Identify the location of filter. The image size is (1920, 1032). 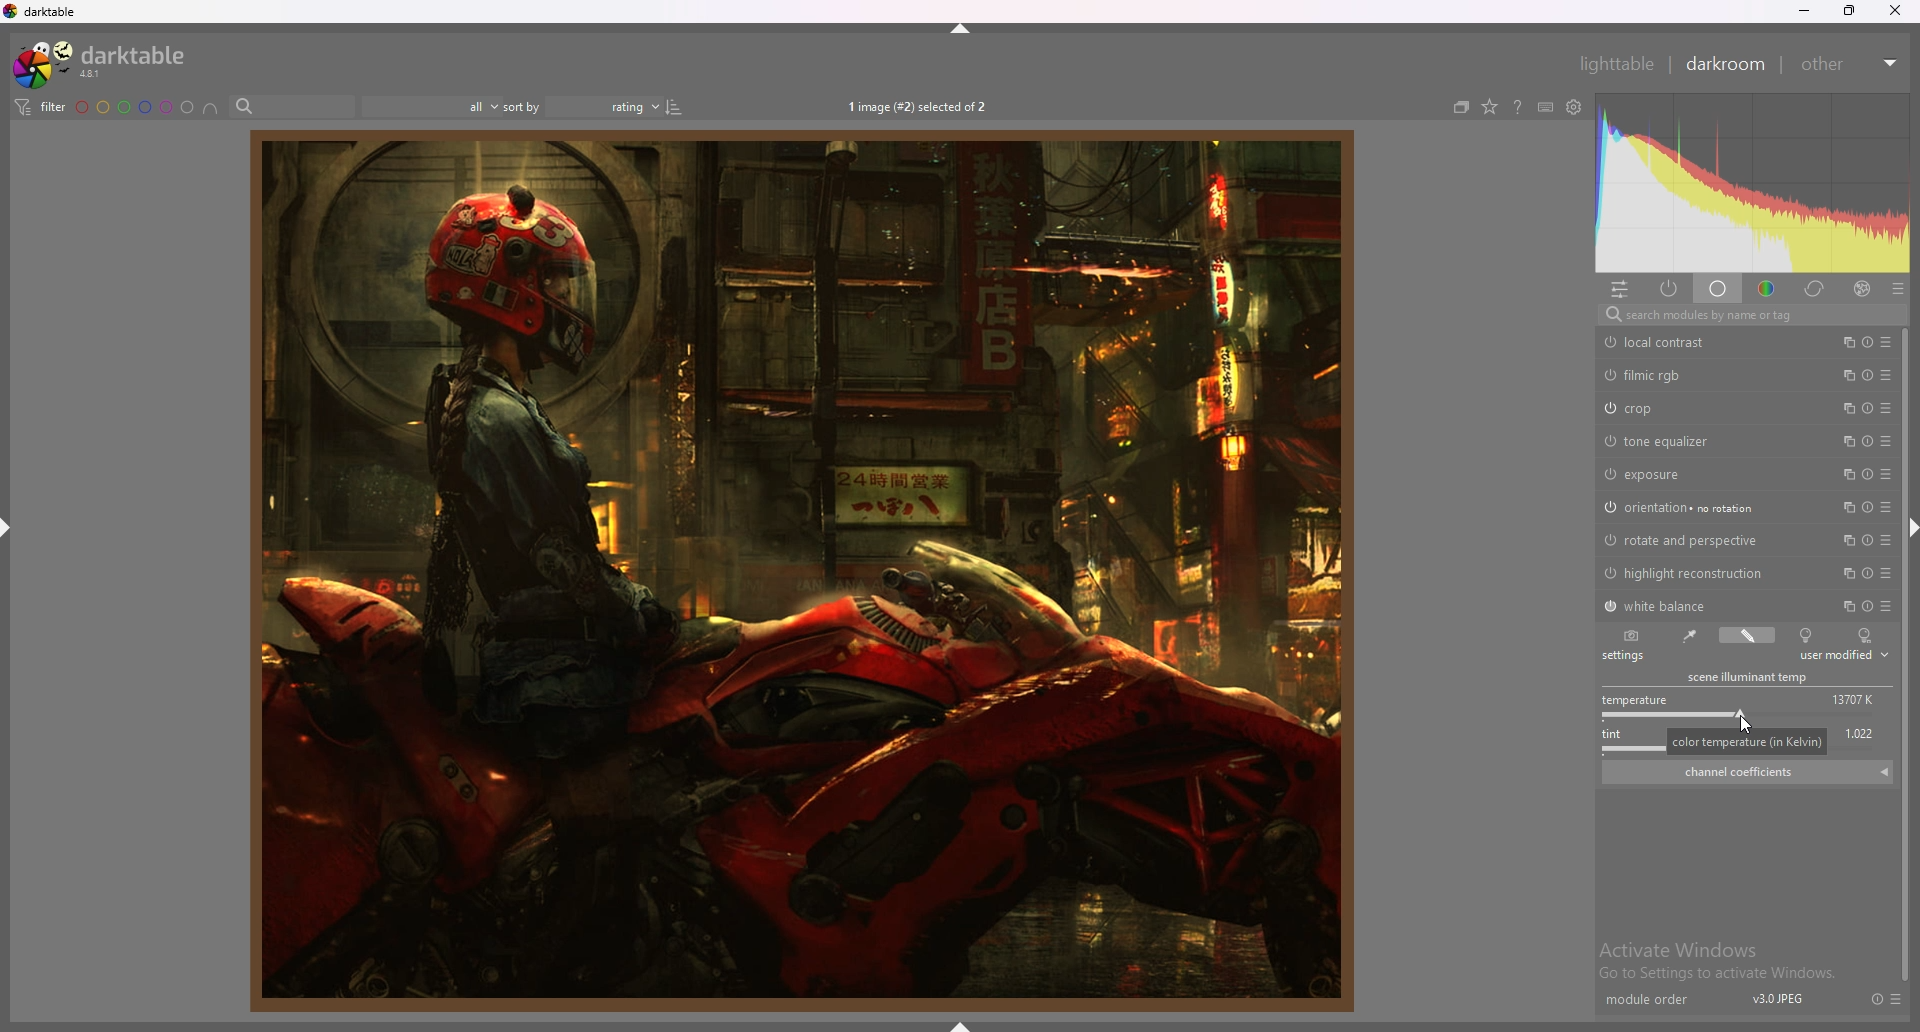
(39, 107).